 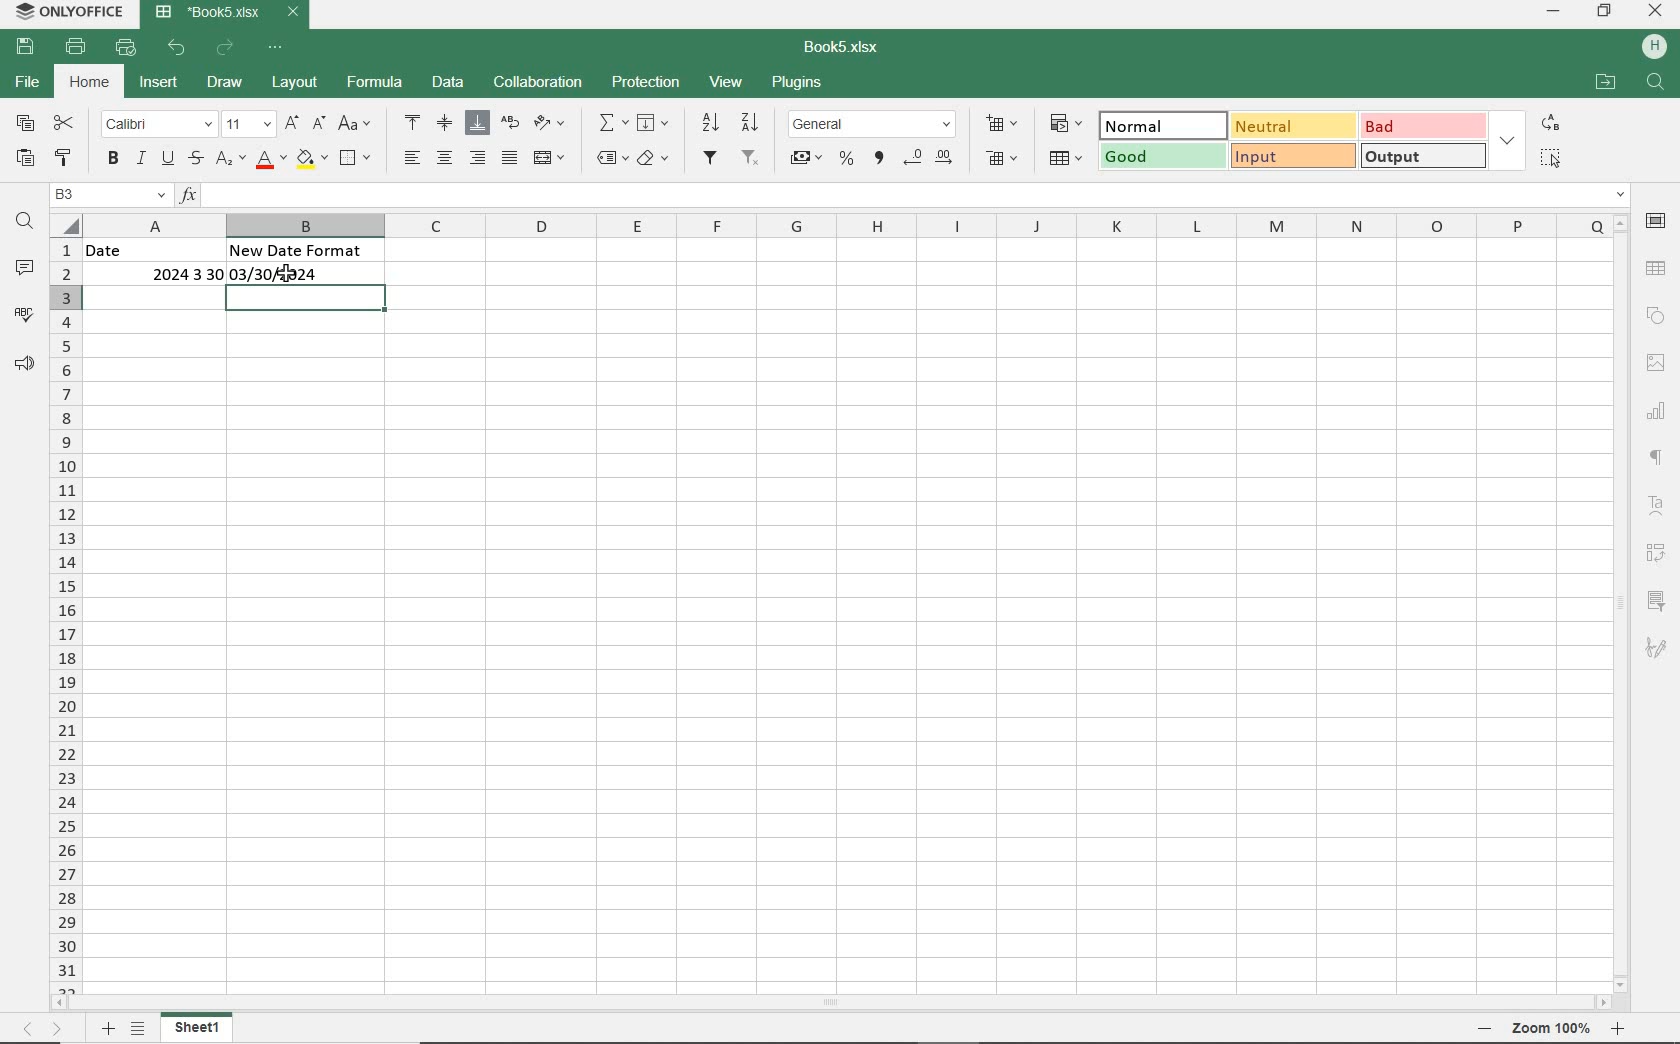 What do you see at coordinates (1002, 125) in the screenshot?
I see `INSERT CELLS` at bounding box center [1002, 125].